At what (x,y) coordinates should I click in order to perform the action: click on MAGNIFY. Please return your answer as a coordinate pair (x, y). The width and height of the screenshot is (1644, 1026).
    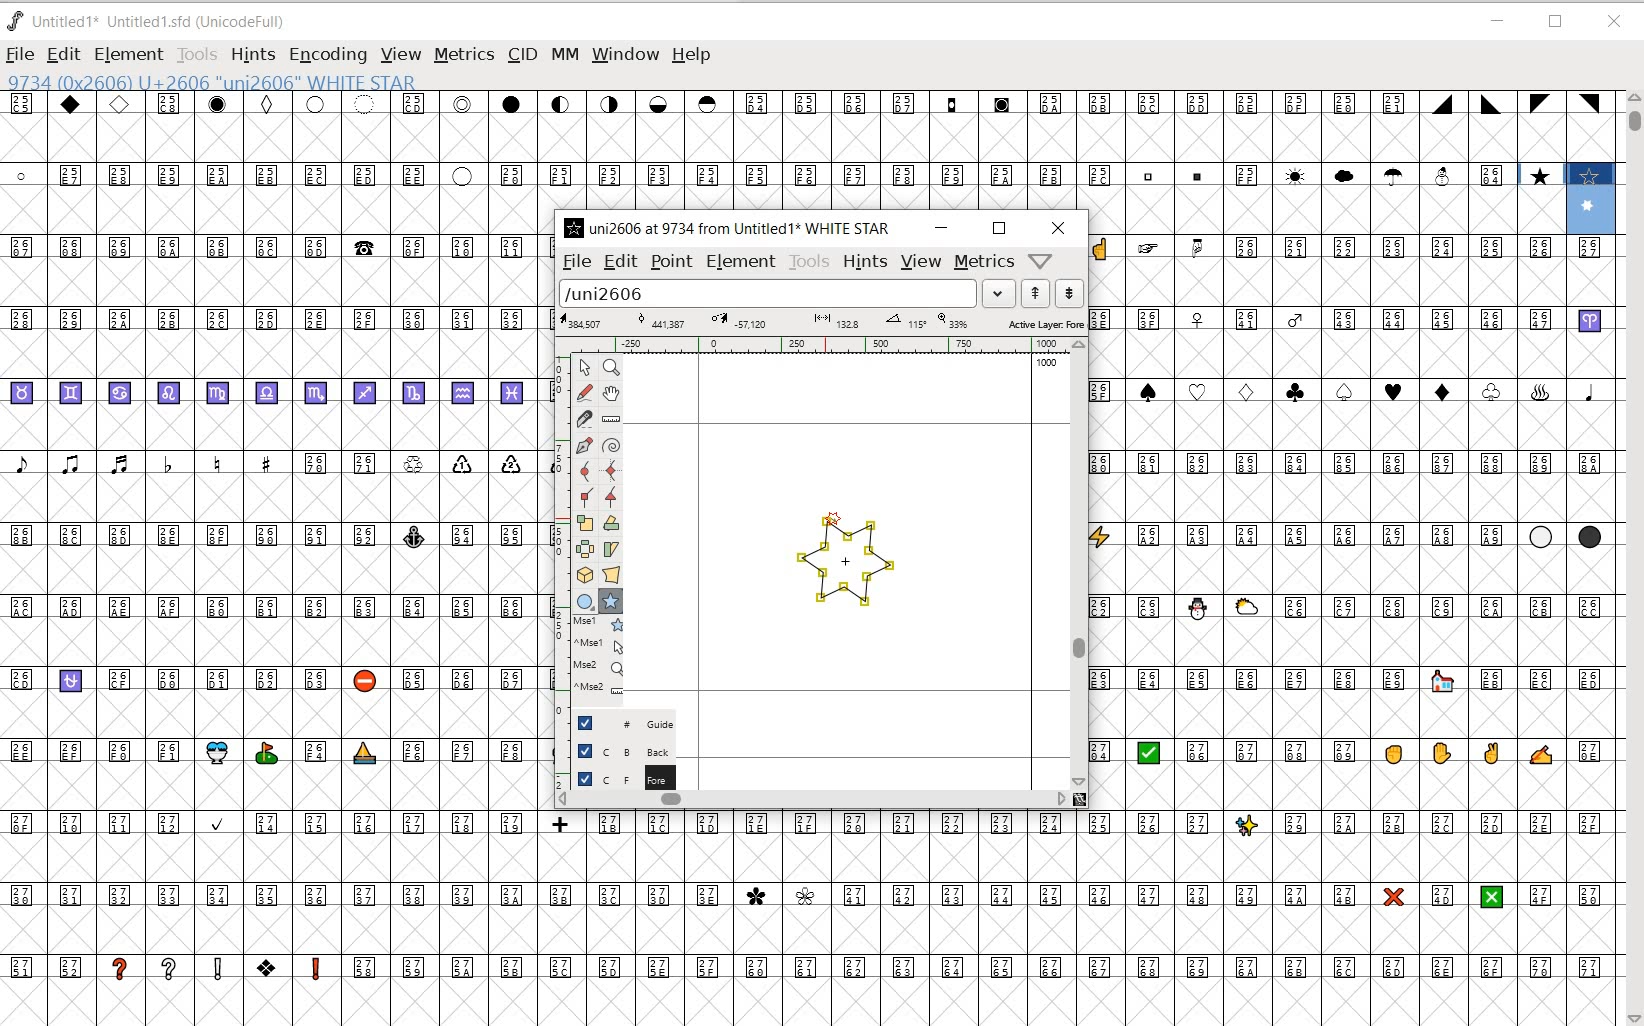
    Looking at the image, I should click on (611, 369).